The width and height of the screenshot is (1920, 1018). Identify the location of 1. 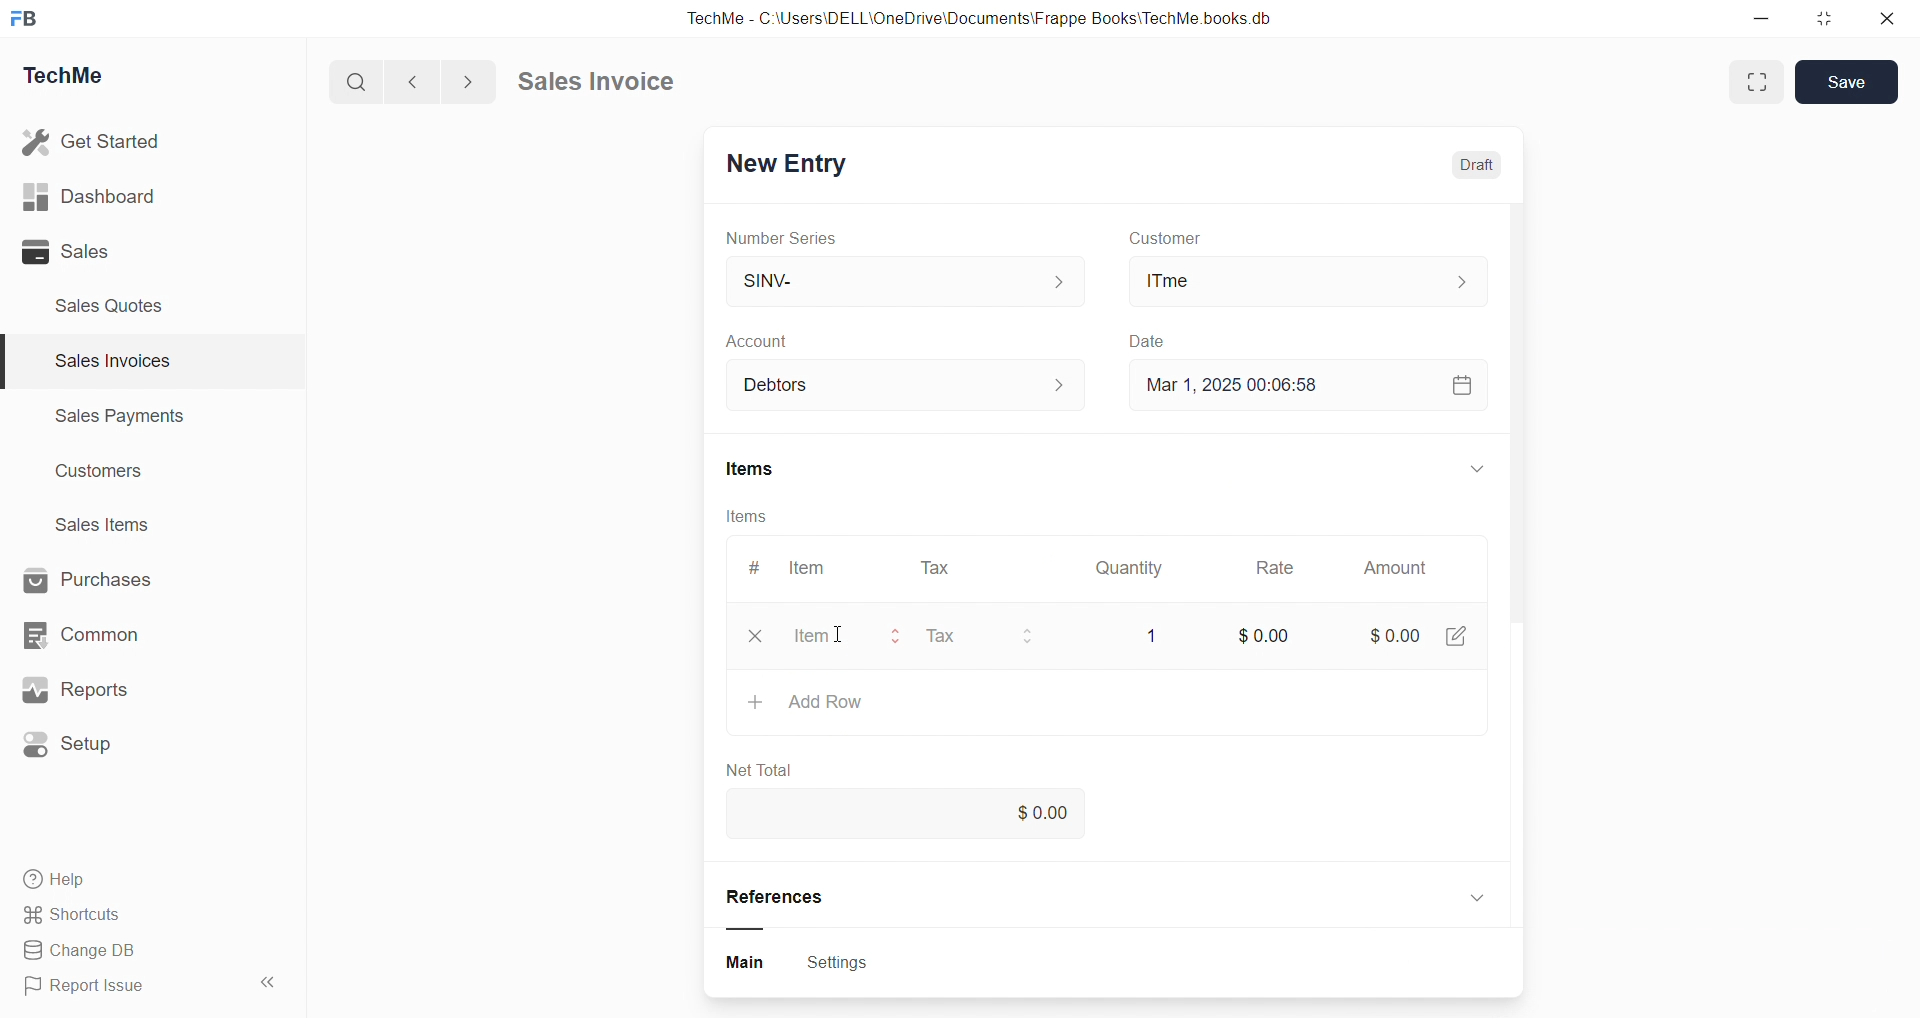
(1147, 630).